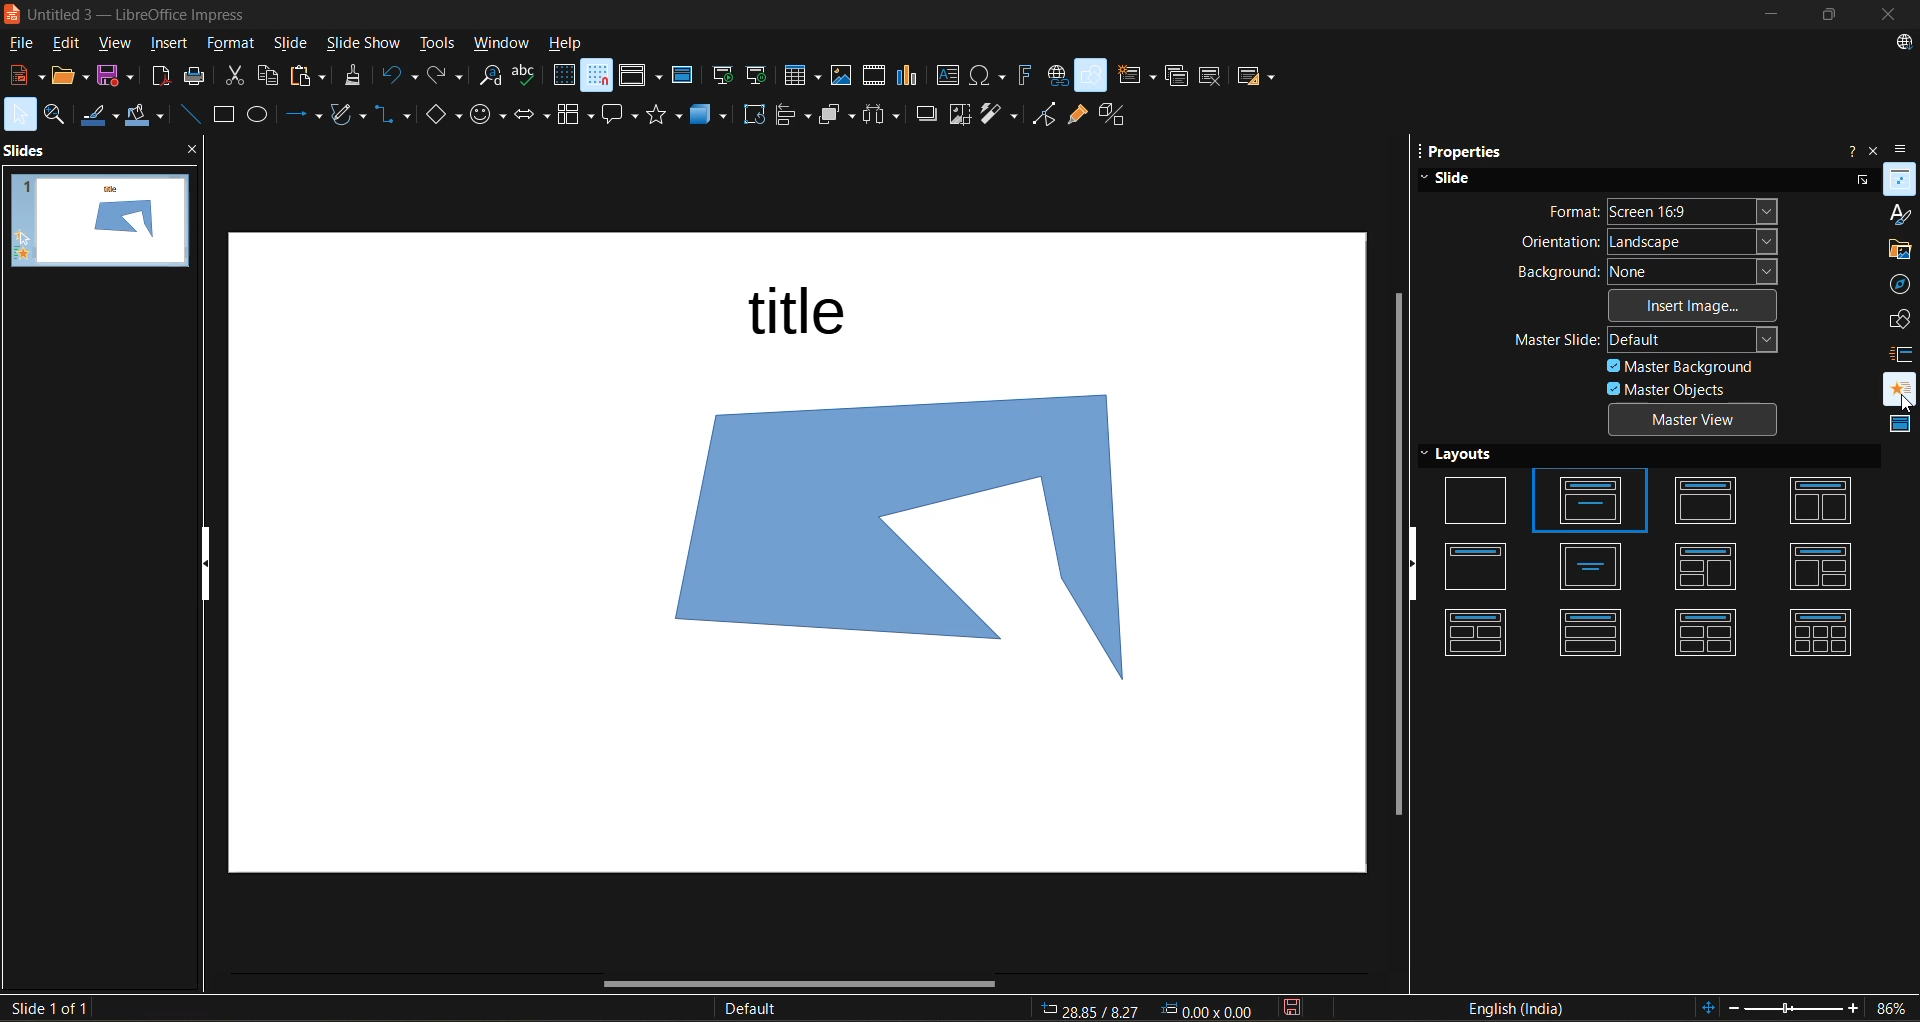 The height and width of the screenshot is (1022, 1920). What do you see at coordinates (1846, 149) in the screenshot?
I see `help about this sidebar` at bounding box center [1846, 149].